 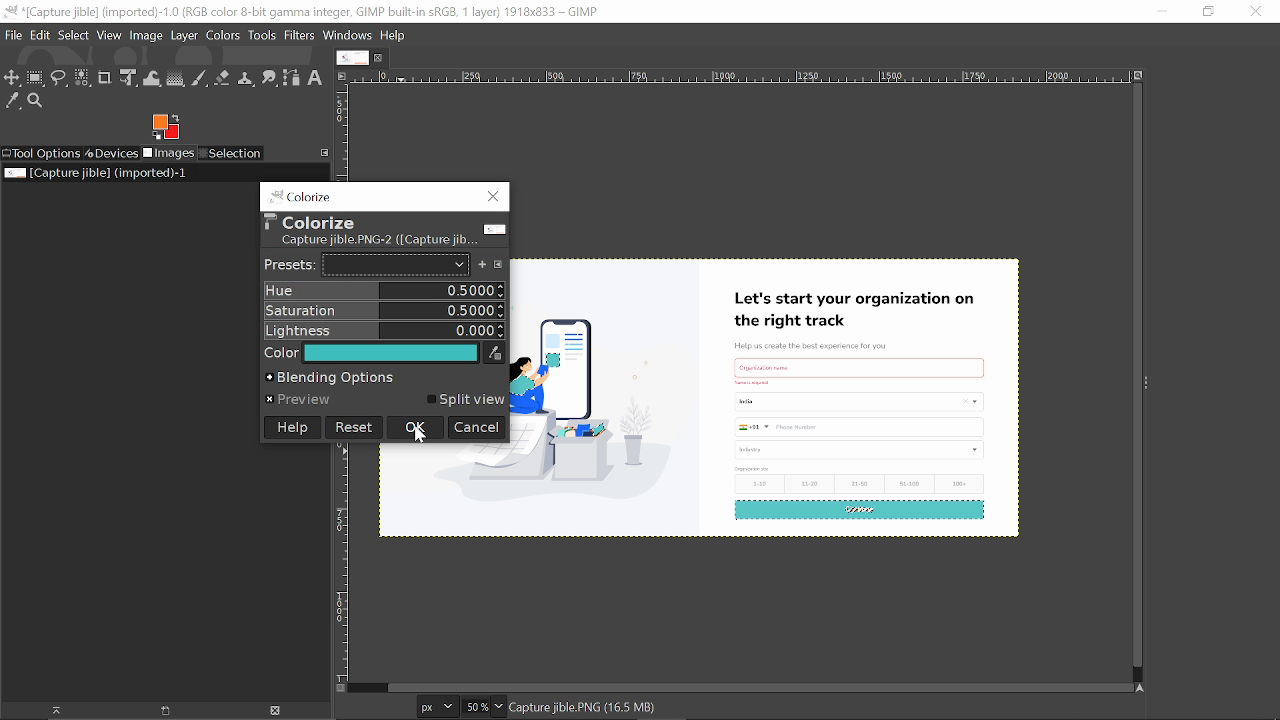 I want to click on Ok, so click(x=415, y=428).